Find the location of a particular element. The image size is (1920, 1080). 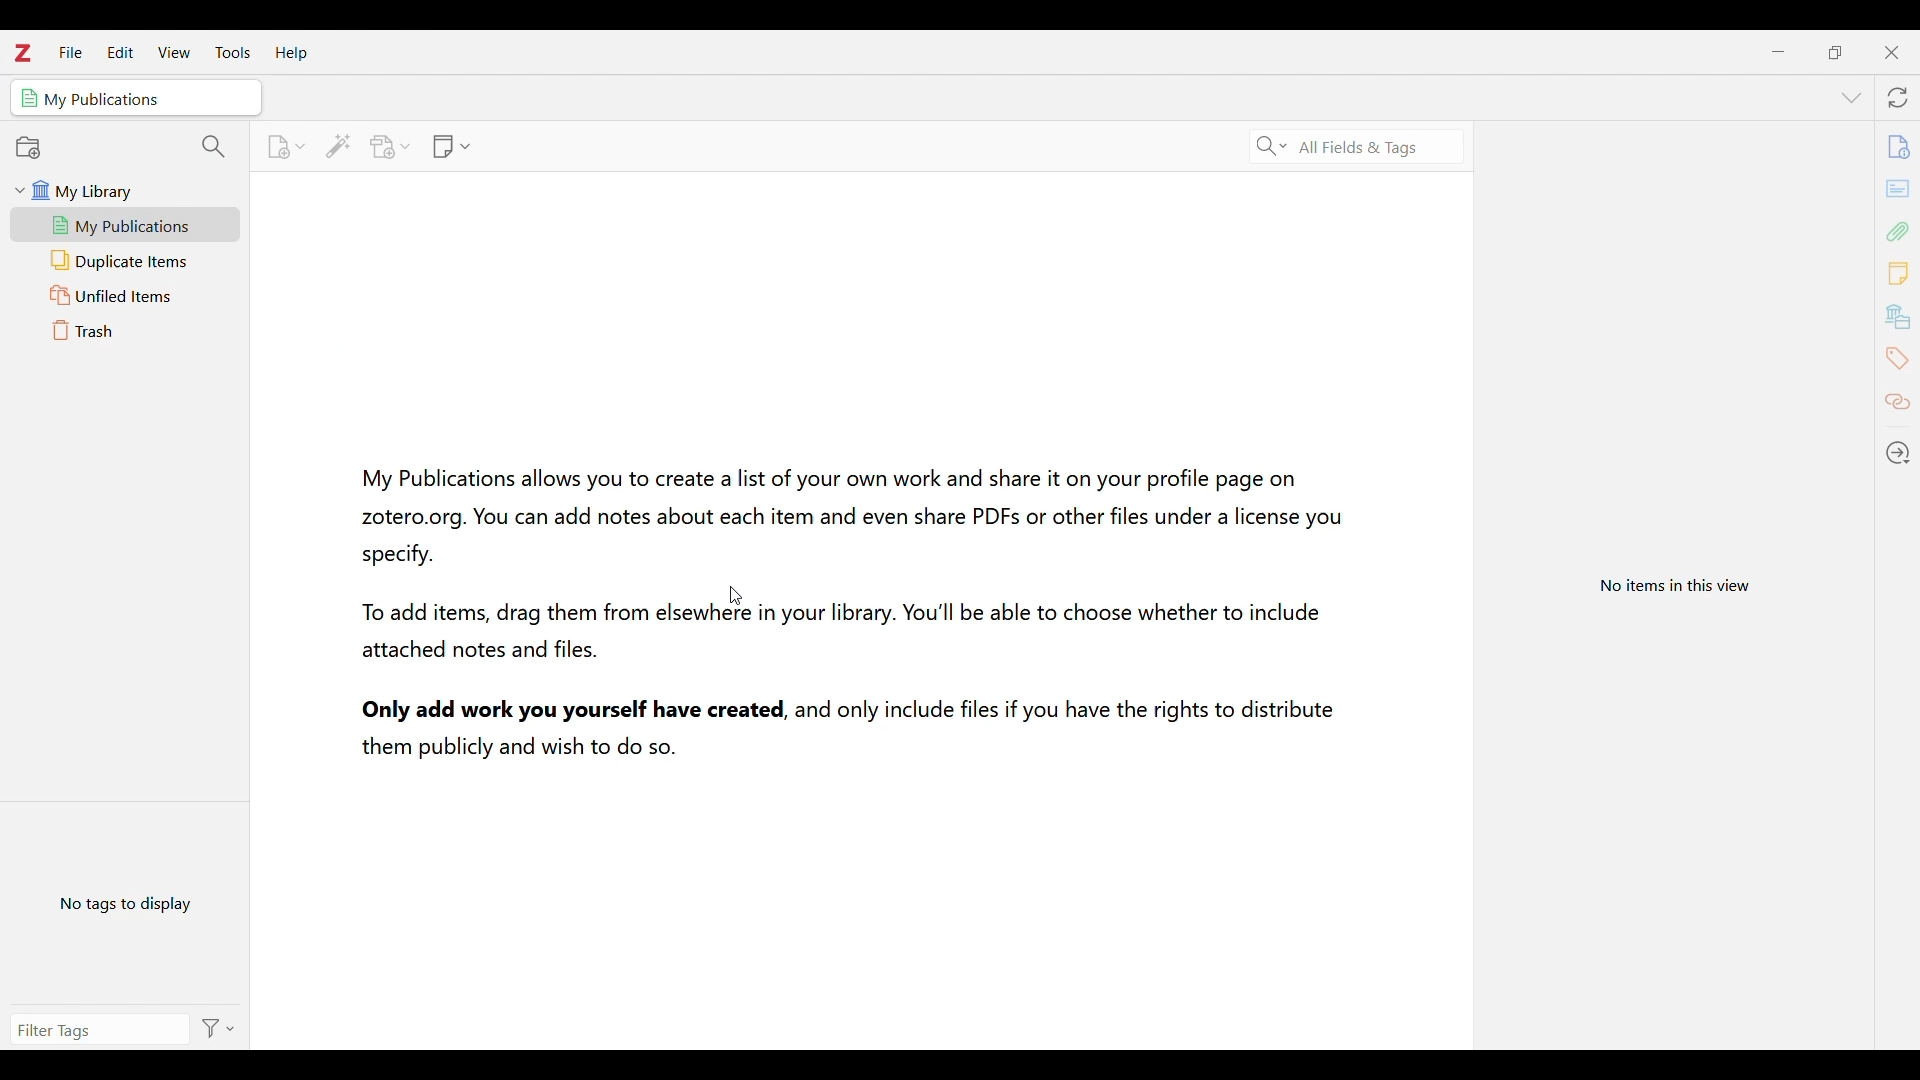

Duplicate items is located at coordinates (127, 261).